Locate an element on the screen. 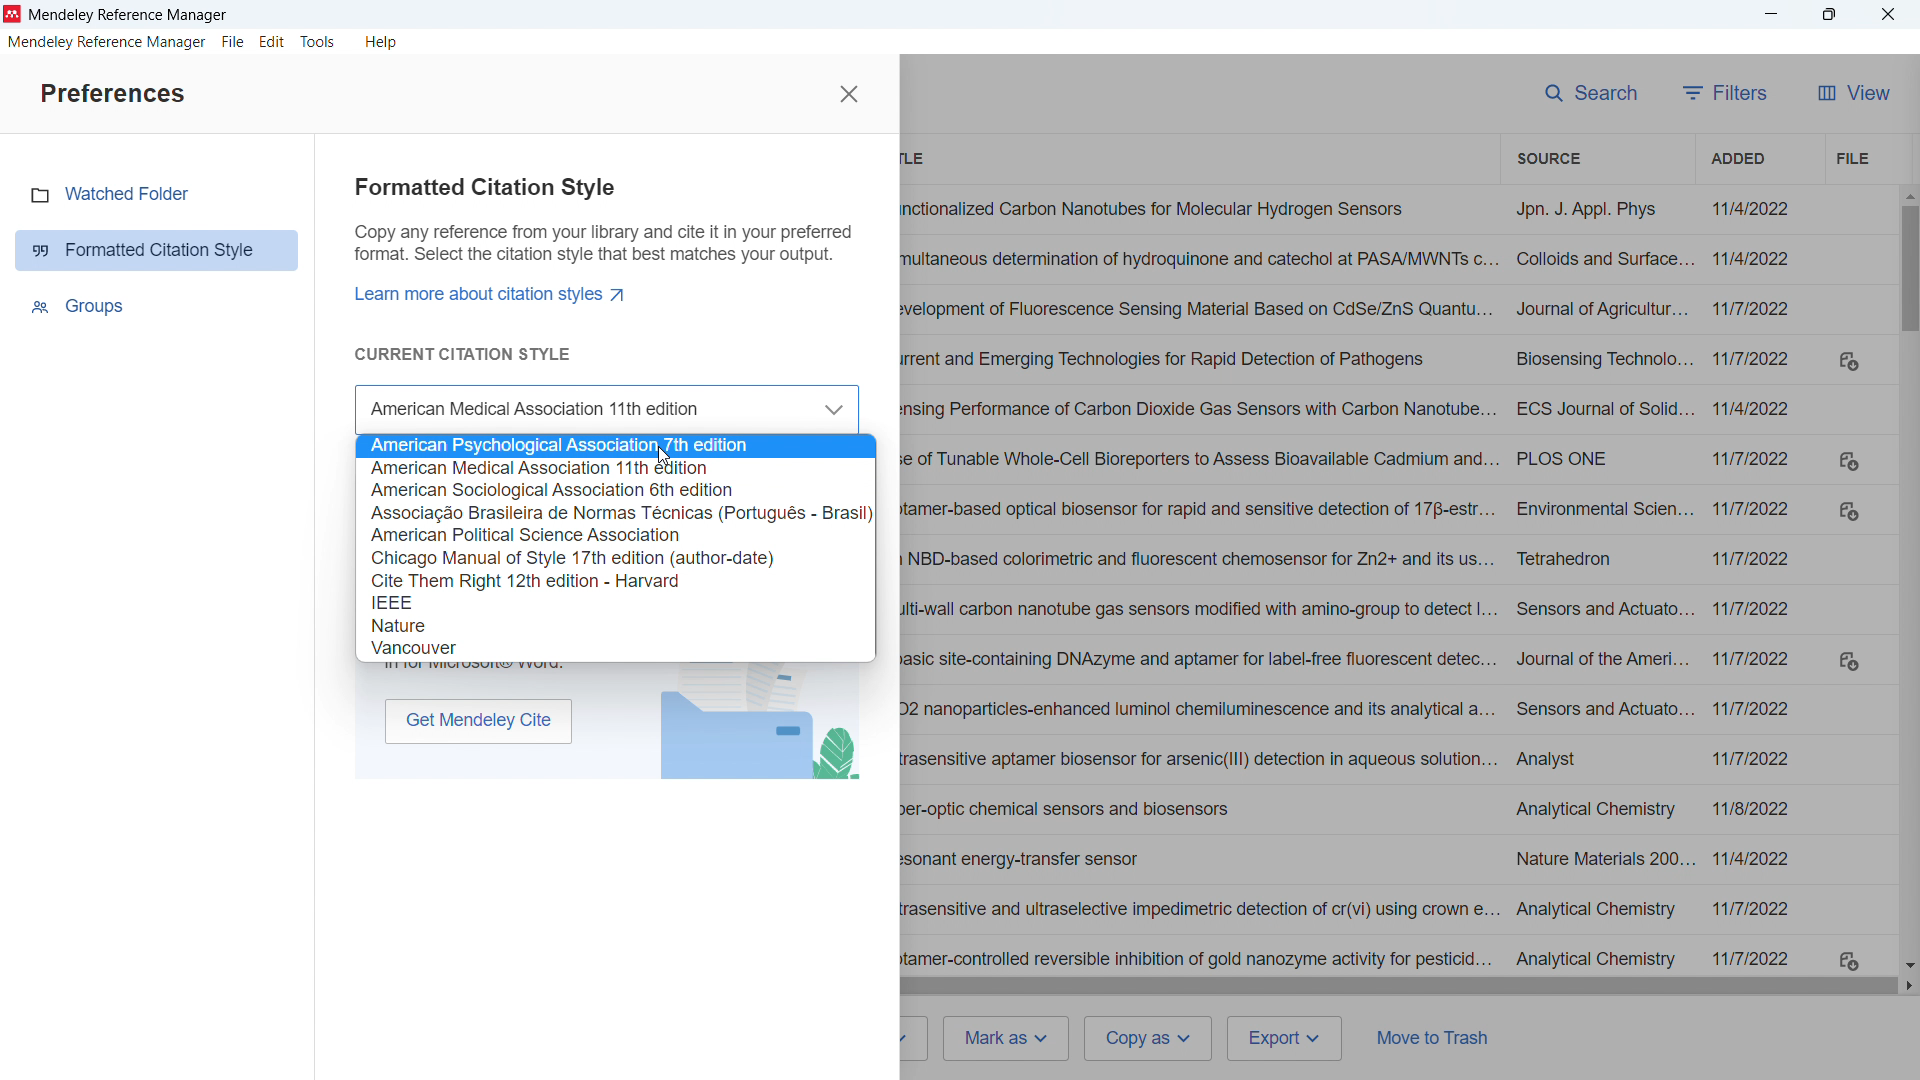 The width and height of the screenshot is (1920, 1080). Export  is located at coordinates (1286, 1039).